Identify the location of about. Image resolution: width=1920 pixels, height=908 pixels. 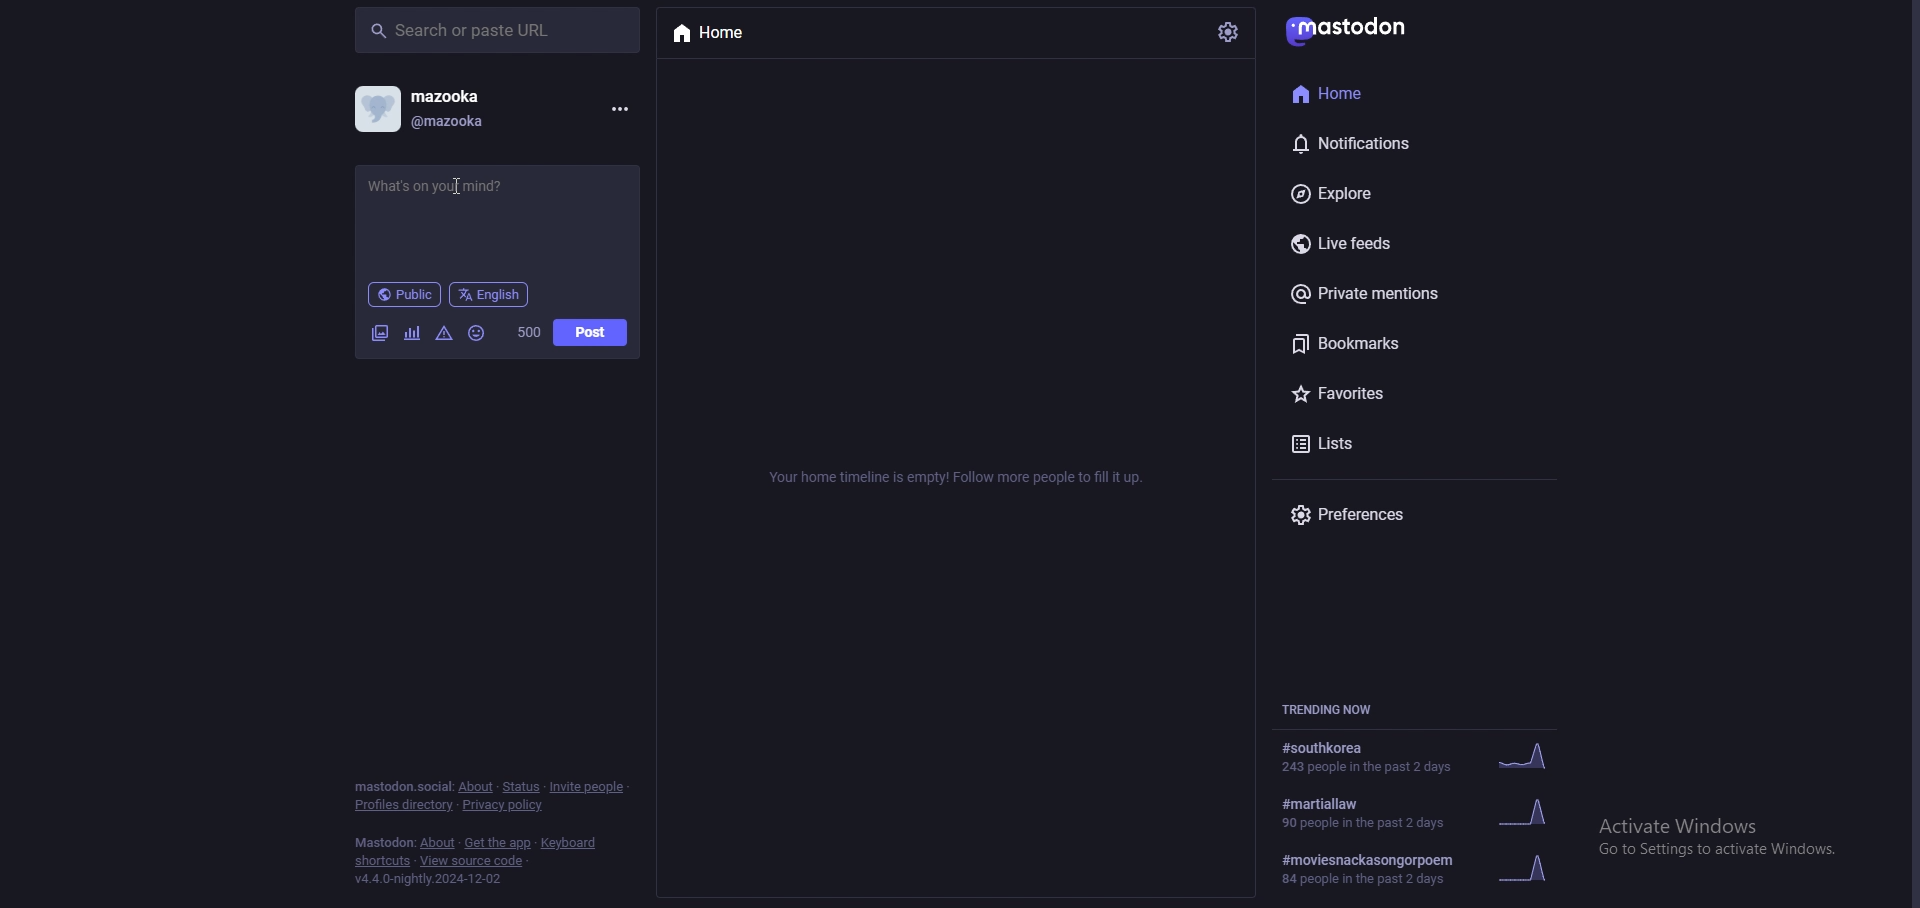
(475, 786).